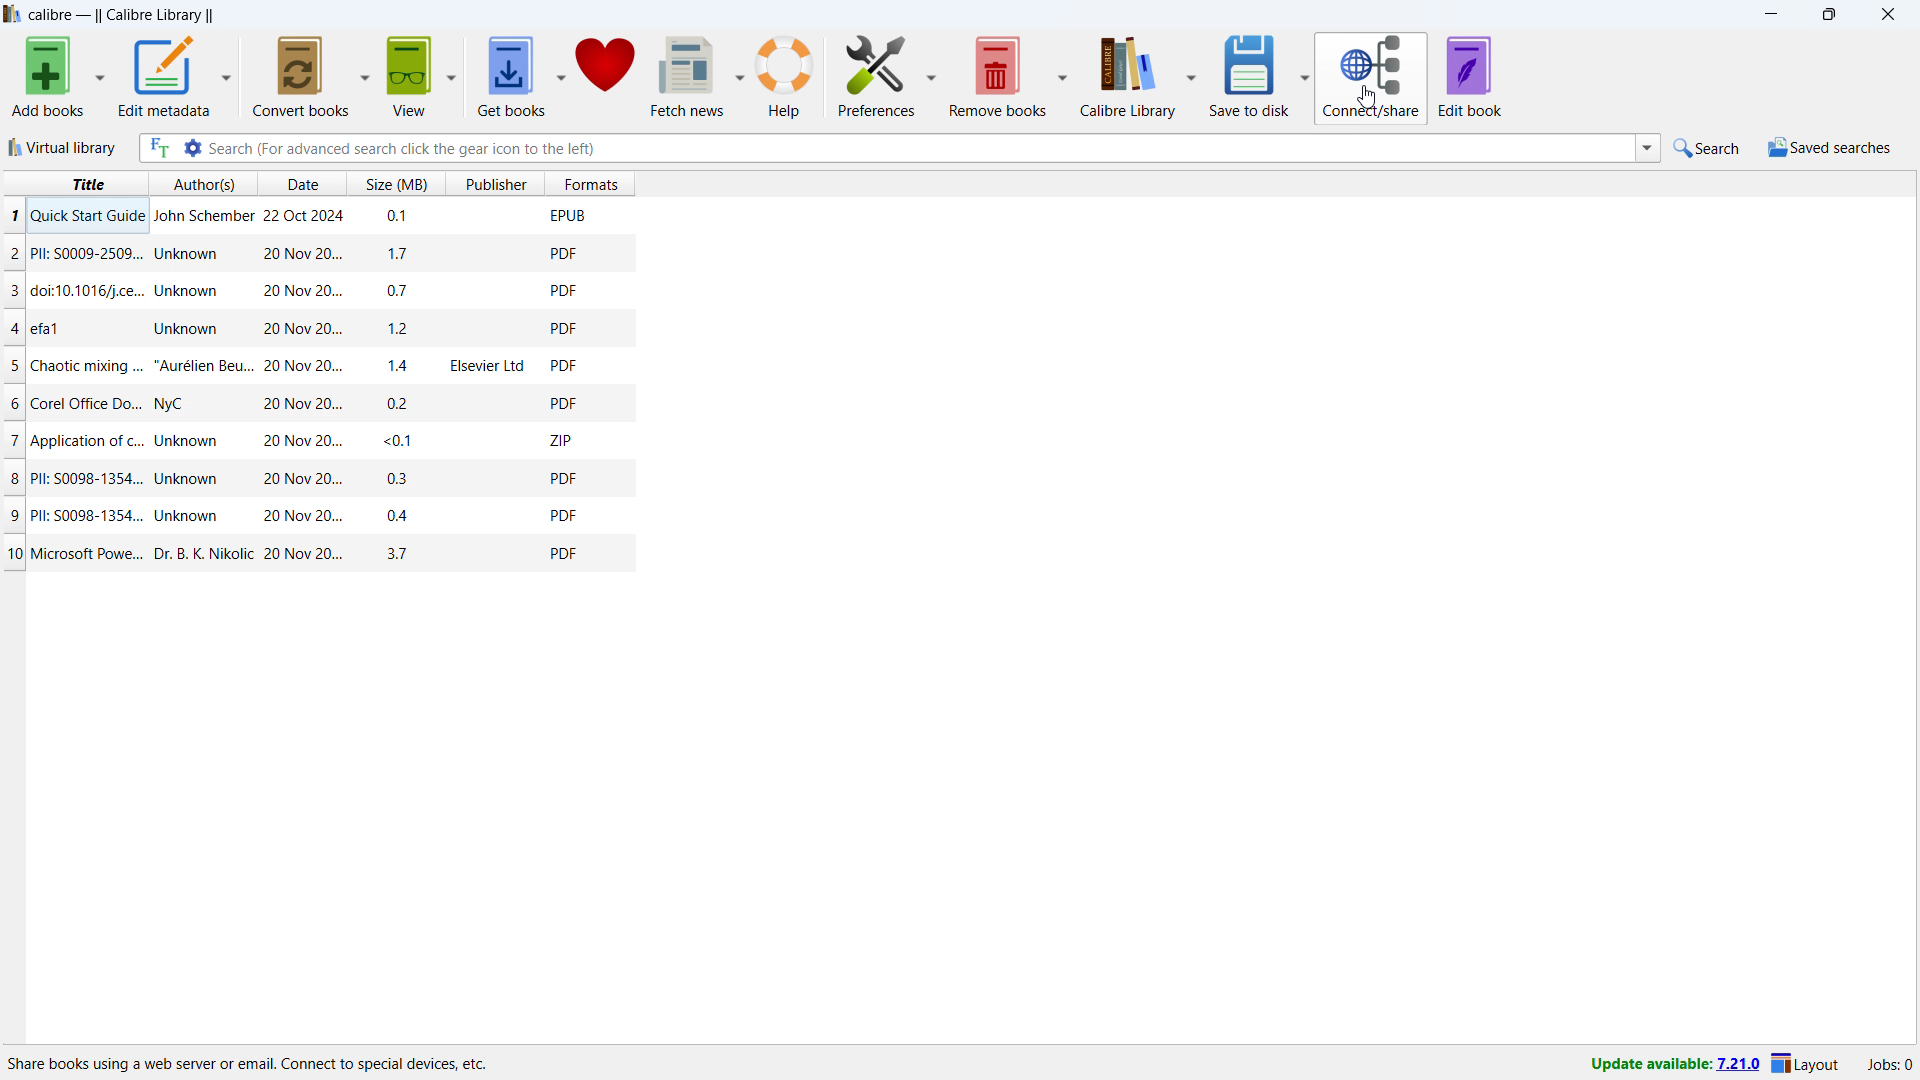  Describe the element at coordinates (740, 74) in the screenshot. I see `fetch news options` at that location.